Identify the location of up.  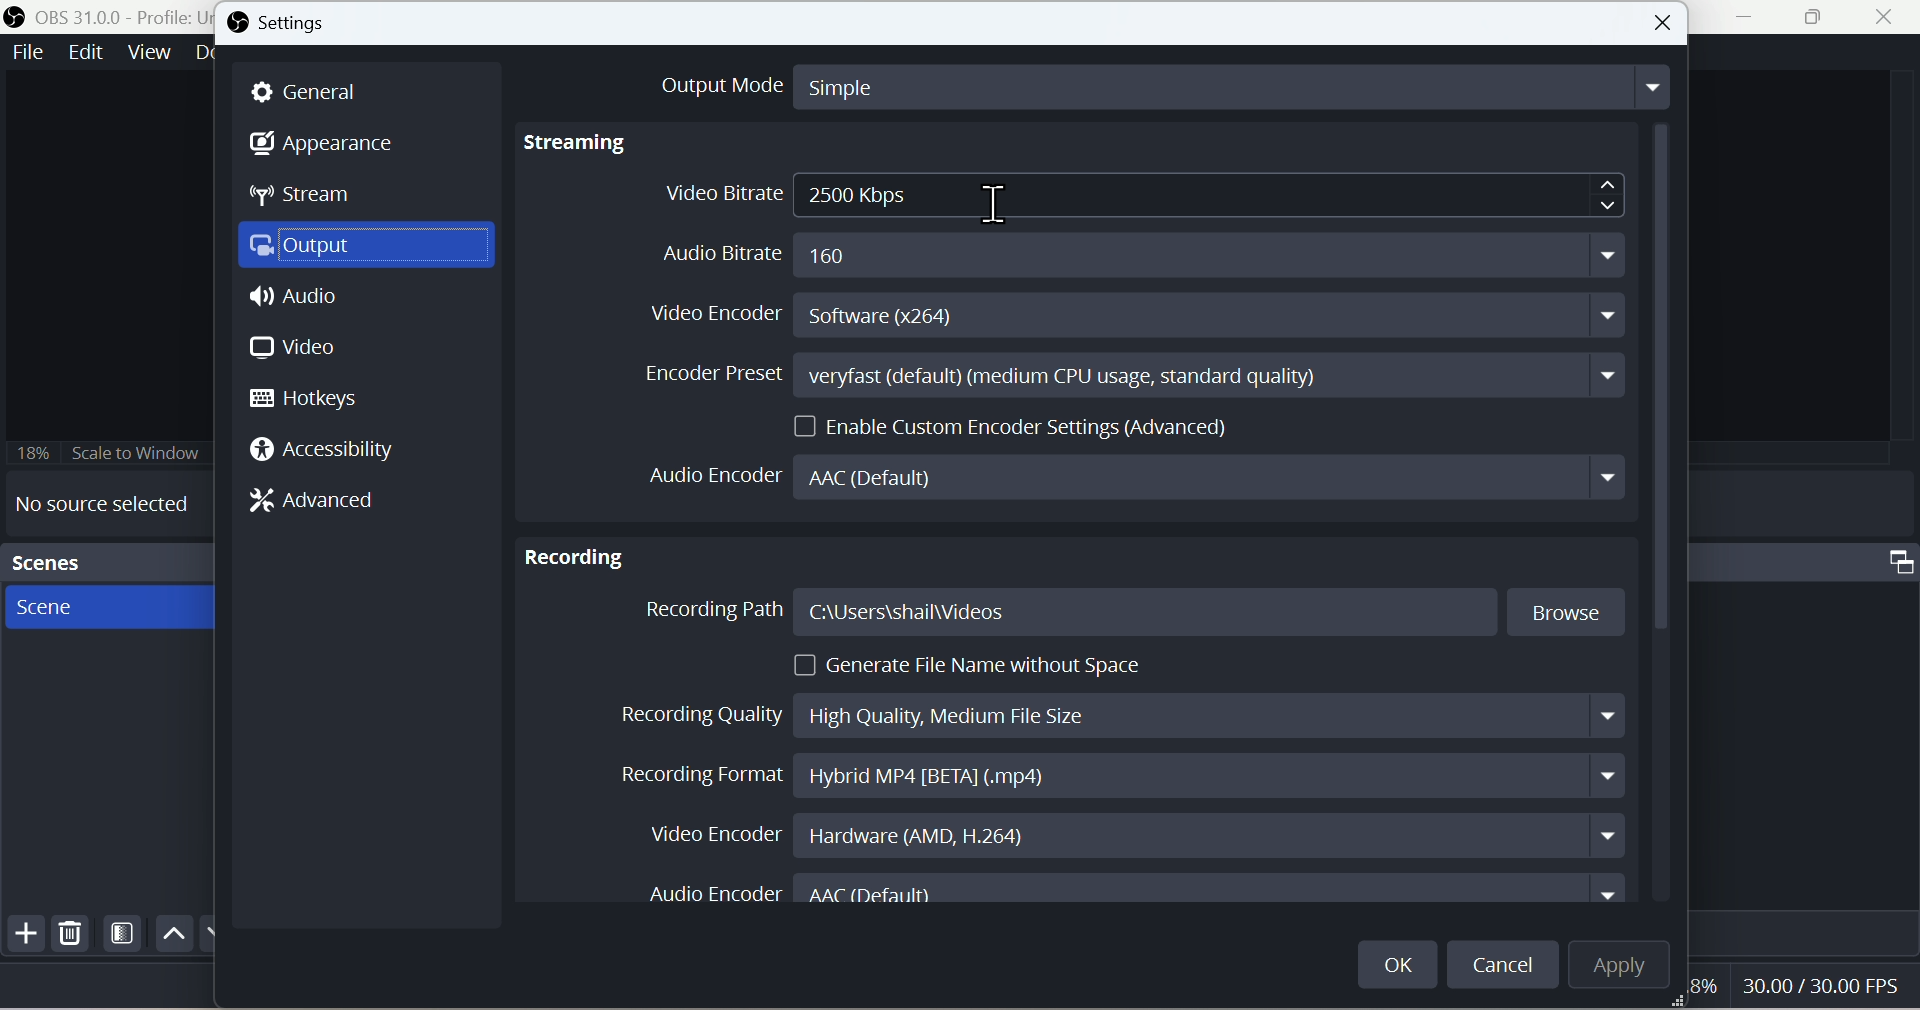
(171, 933).